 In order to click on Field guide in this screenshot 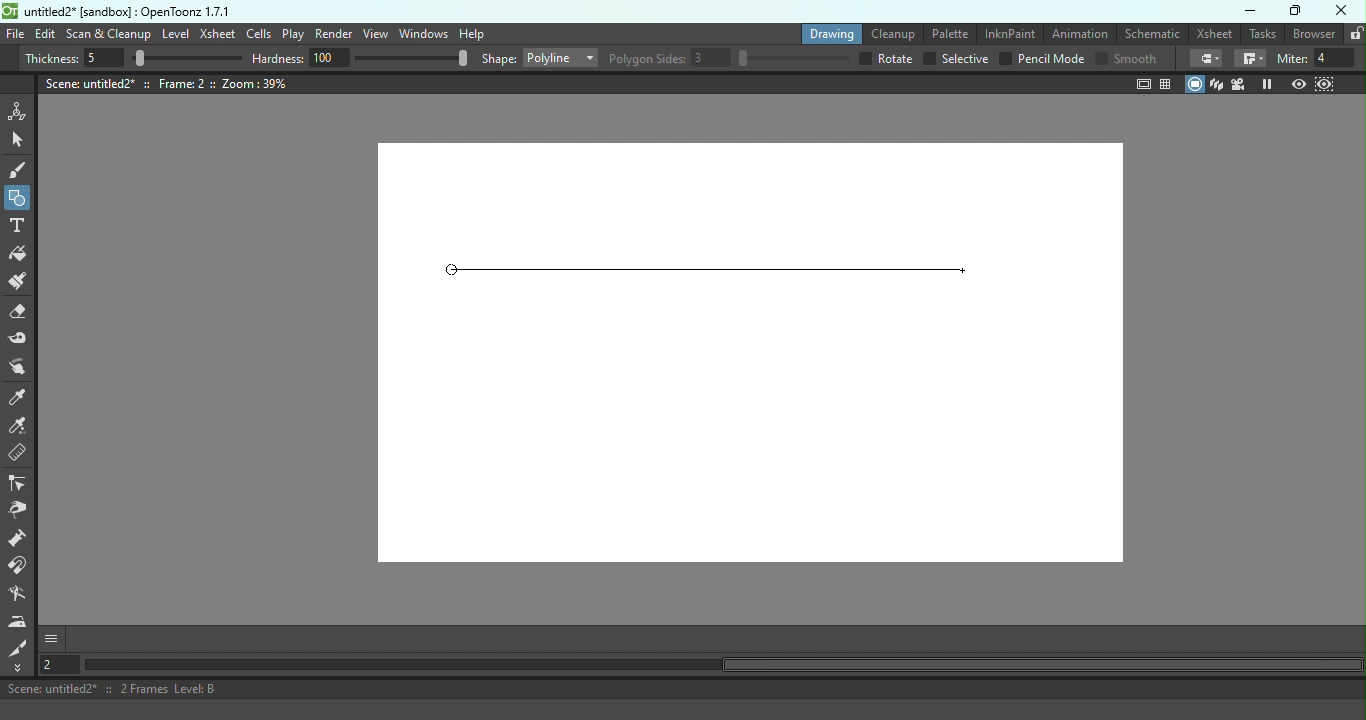, I will do `click(1167, 83)`.